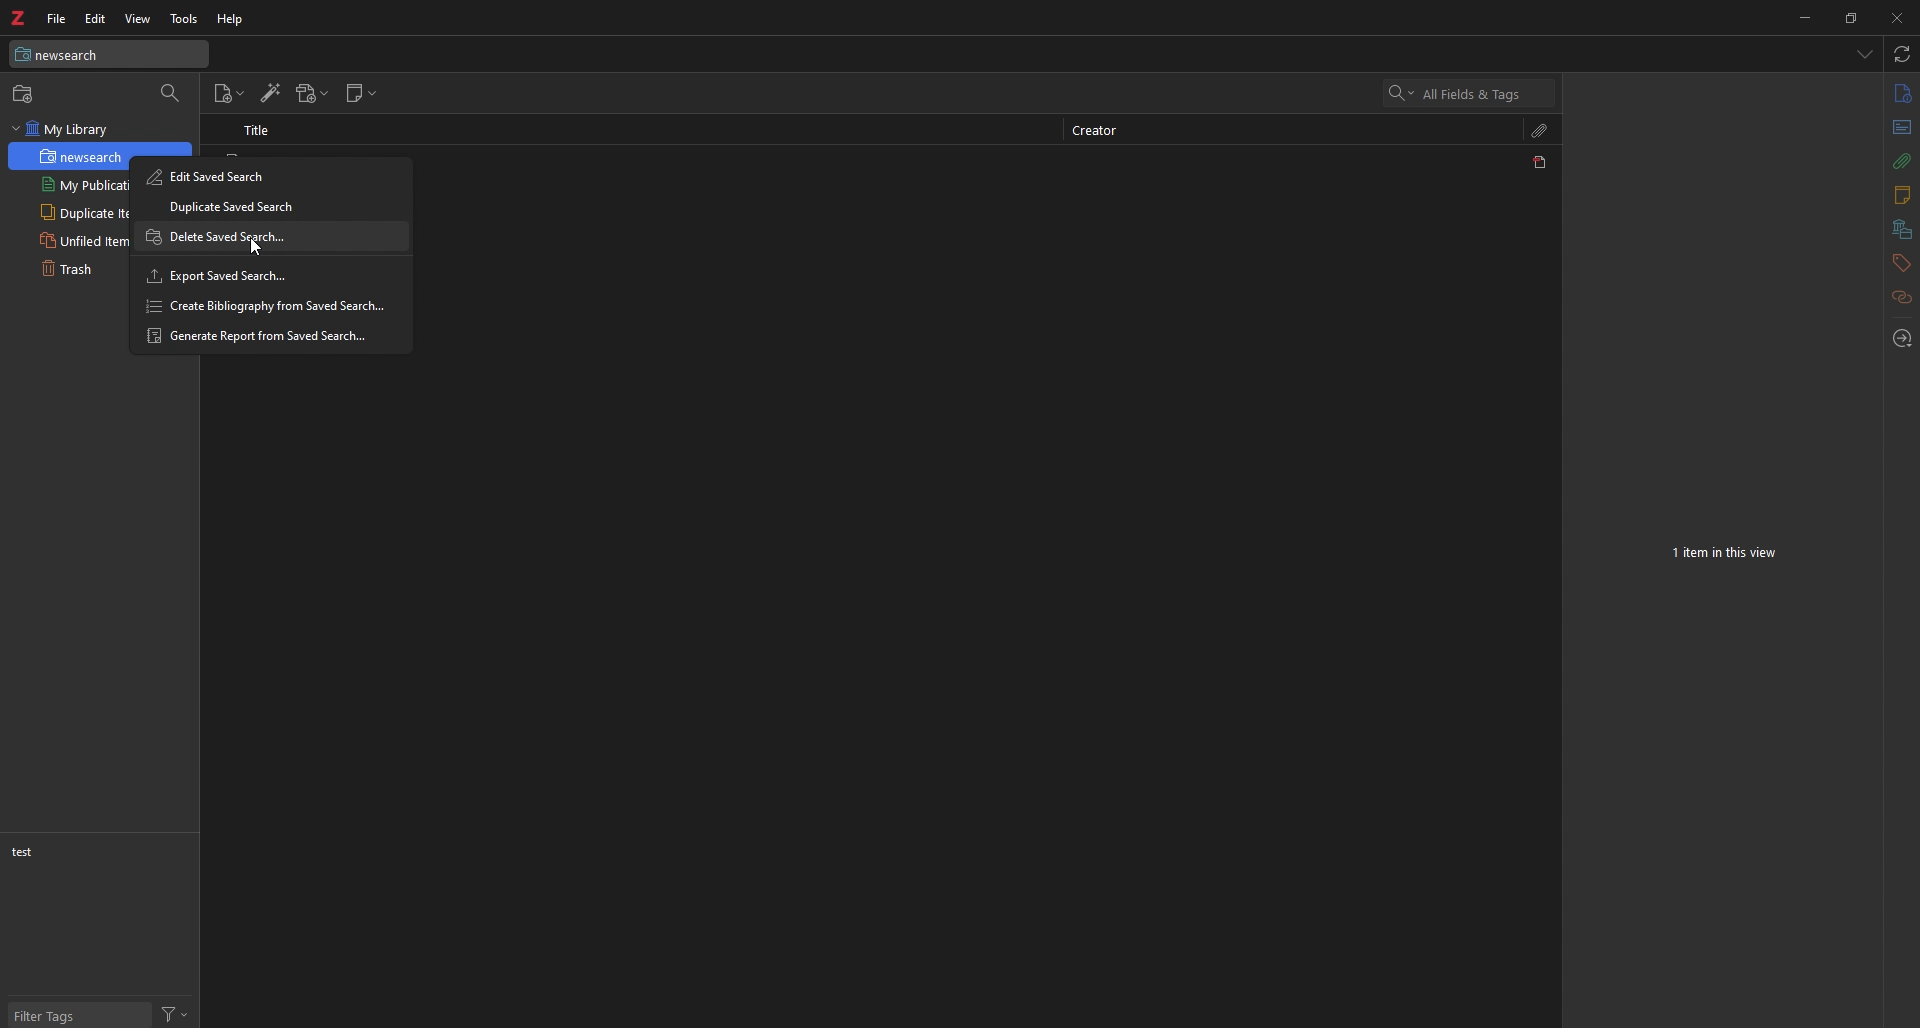  Describe the element at coordinates (1394, 93) in the screenshot. I see `Search options` at that location.